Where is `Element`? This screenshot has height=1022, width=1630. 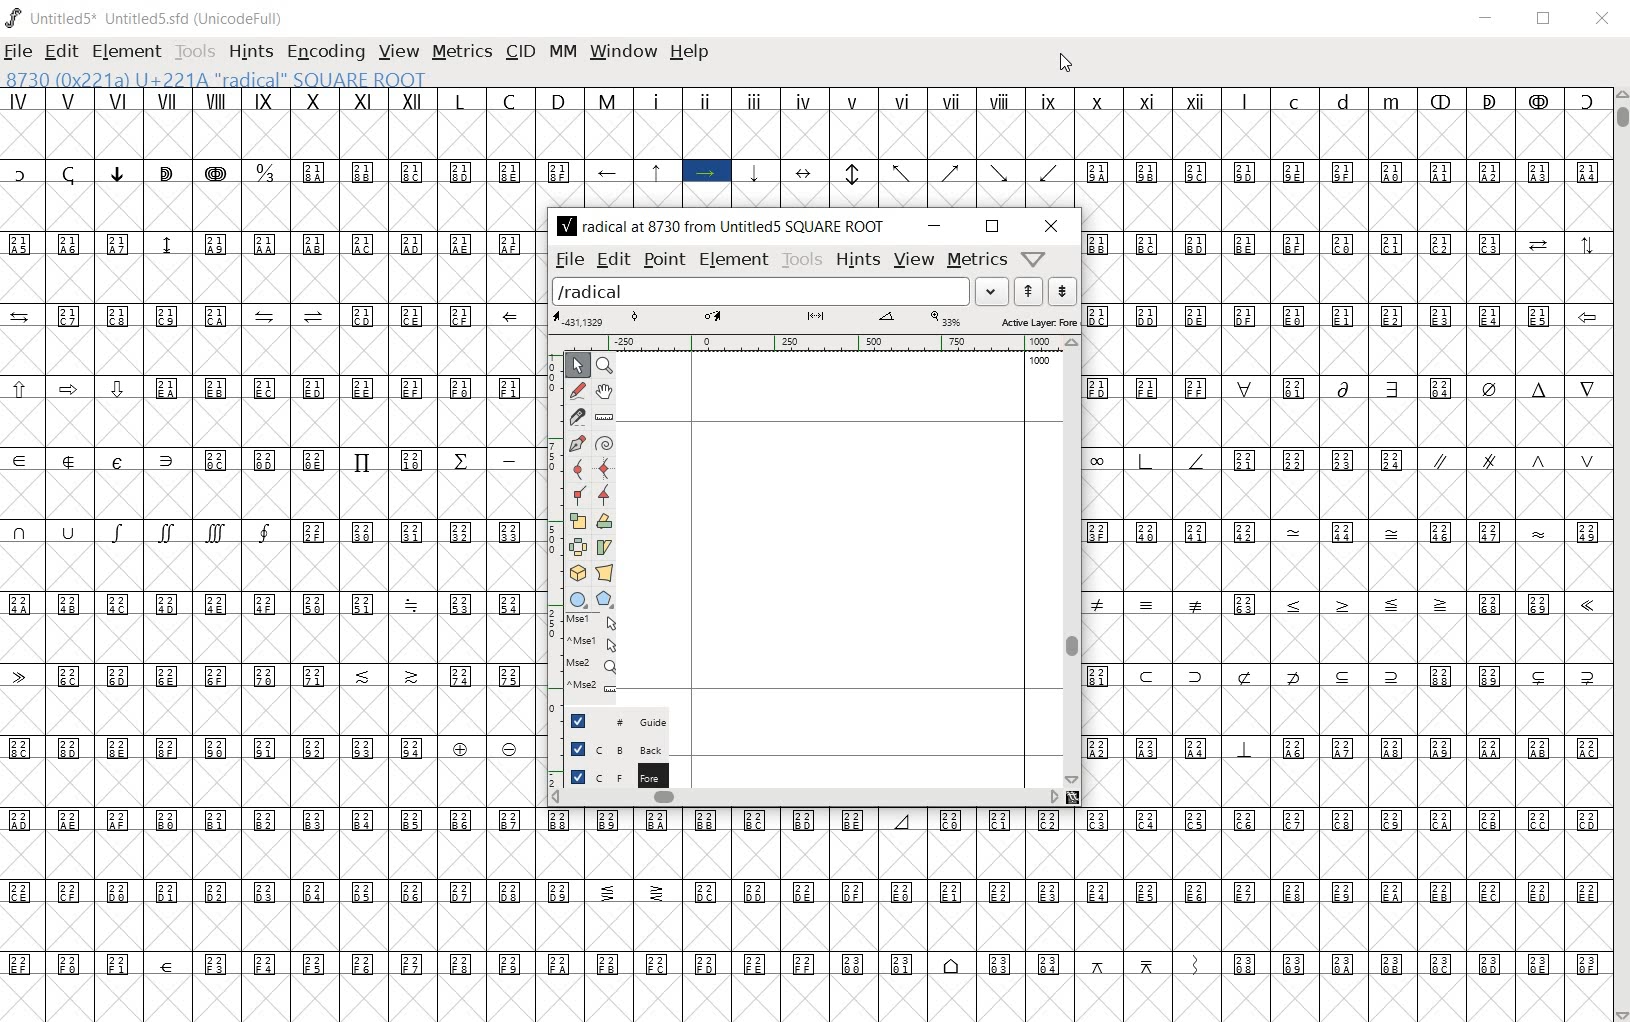
Element is located at coordinates (735, 260).